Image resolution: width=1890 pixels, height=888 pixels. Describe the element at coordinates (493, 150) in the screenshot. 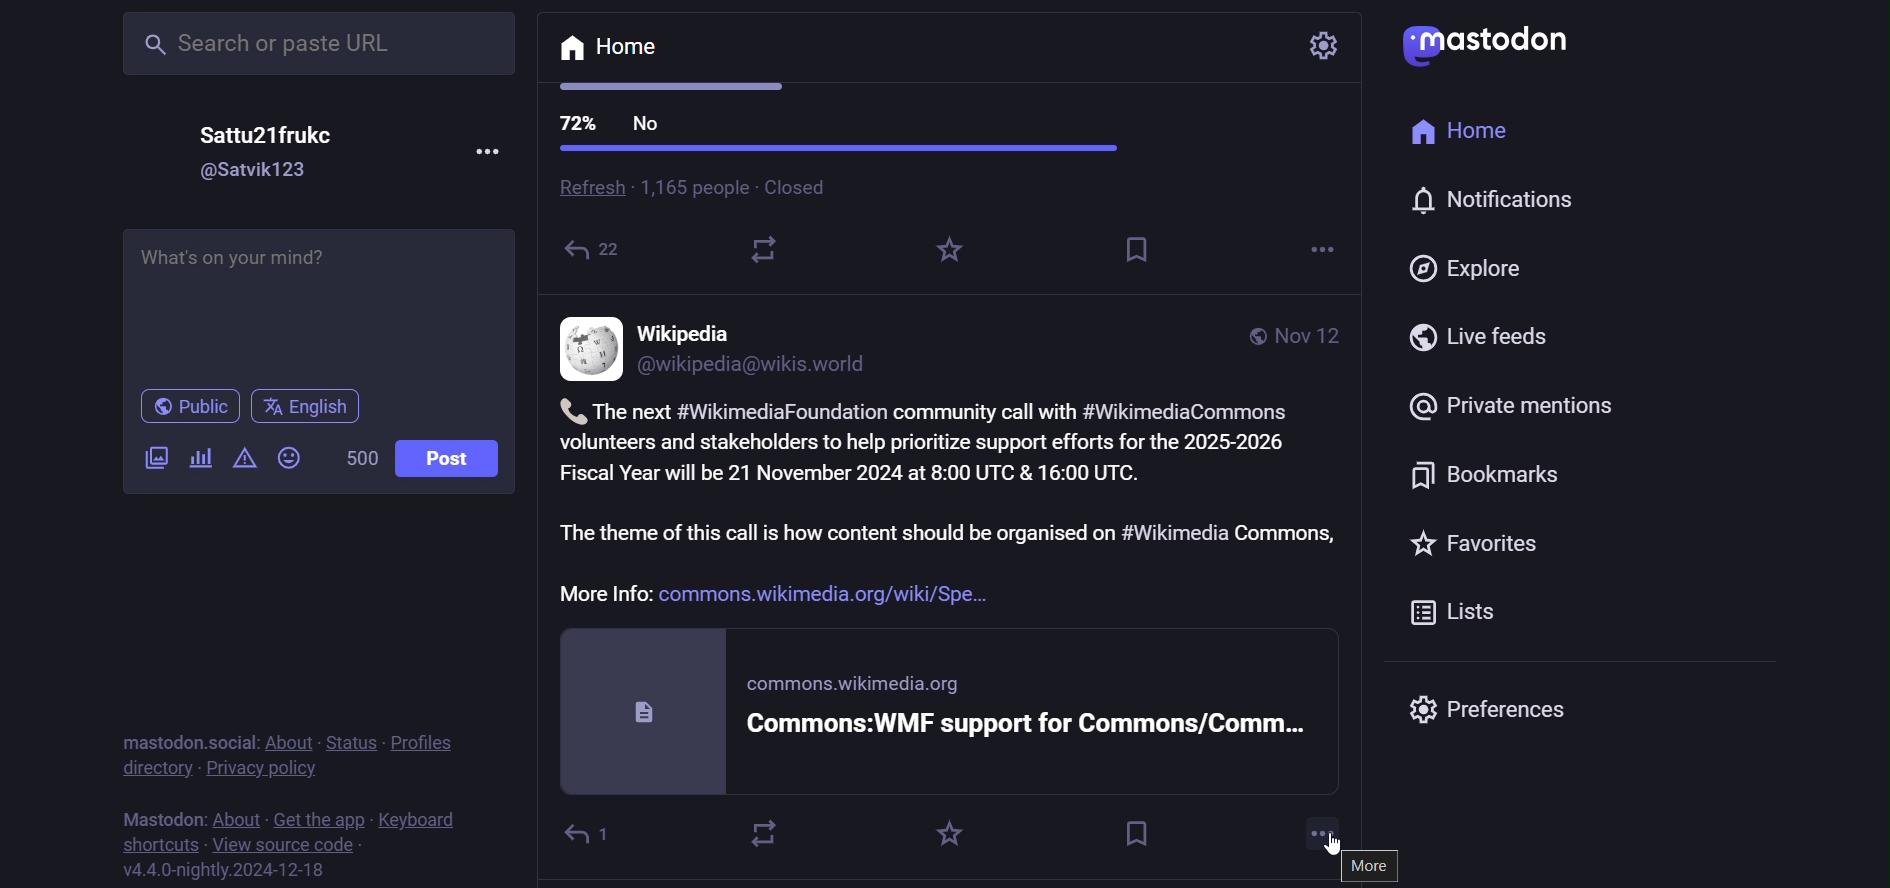

I see `more` at that location.